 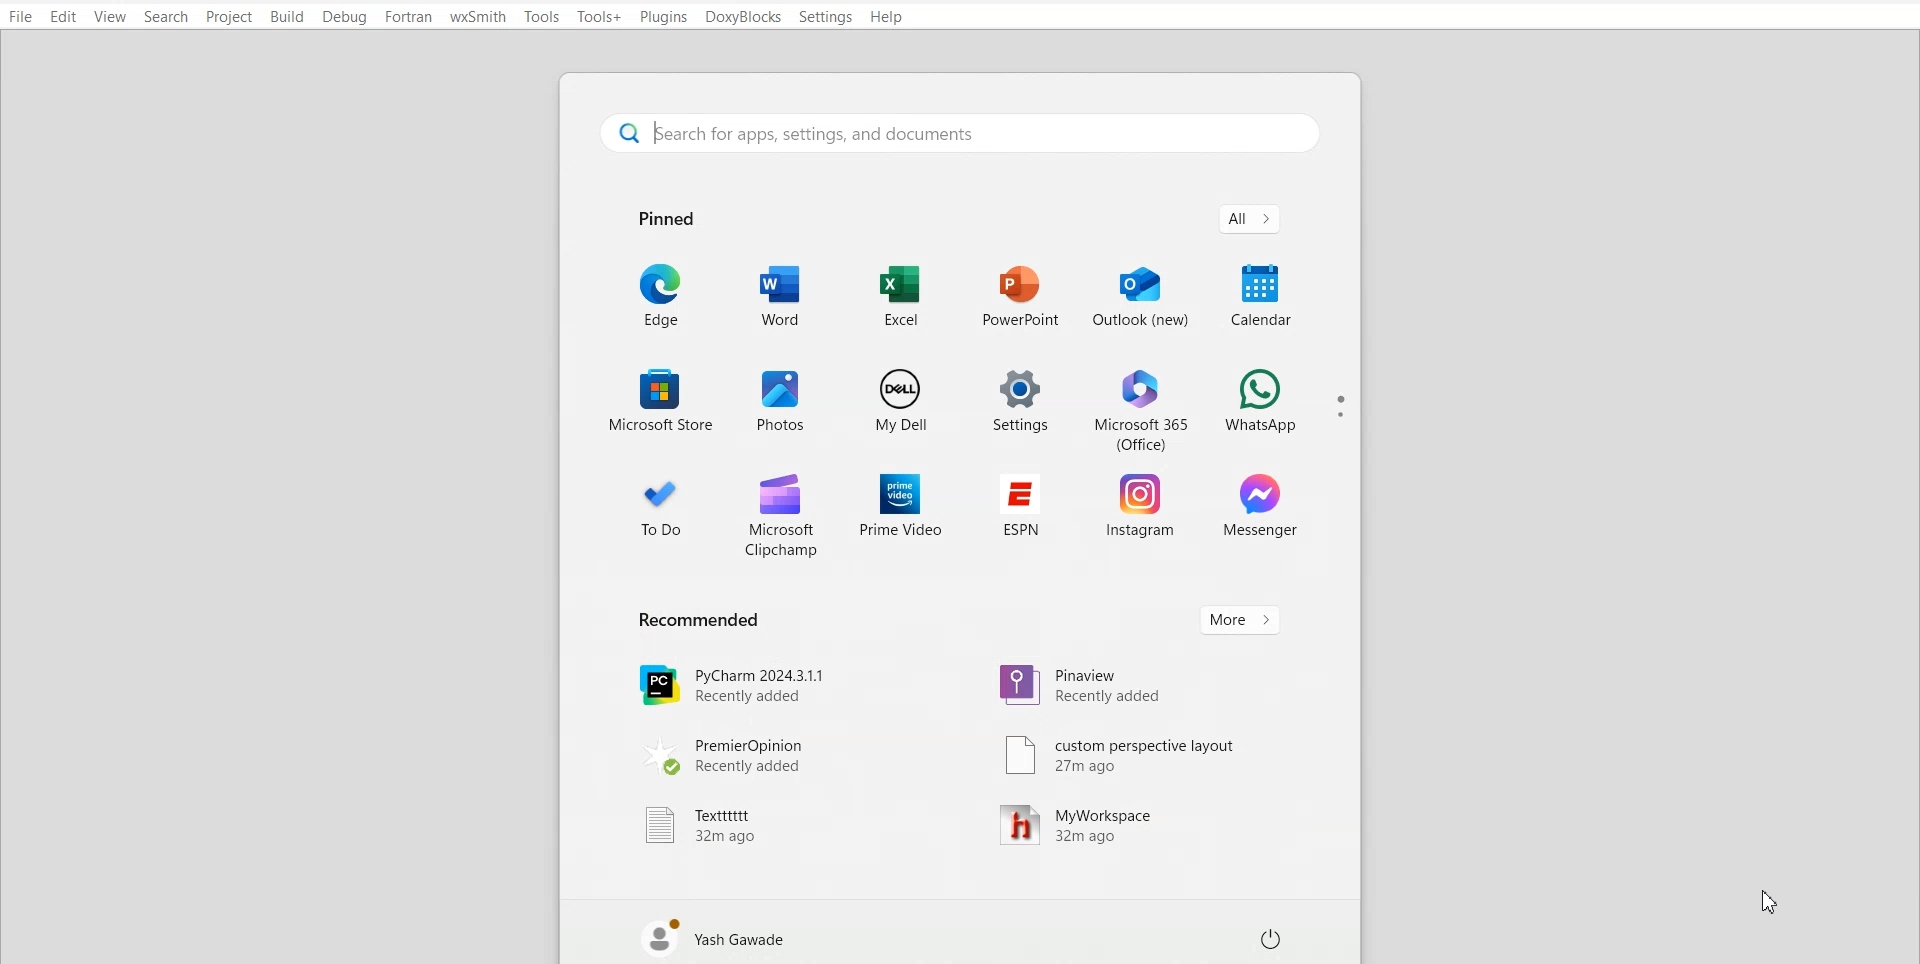 What do you see at coordinates (1260, 402) in the screenshot?
I see `WhatsApp` at bounding box center [1260, 402].